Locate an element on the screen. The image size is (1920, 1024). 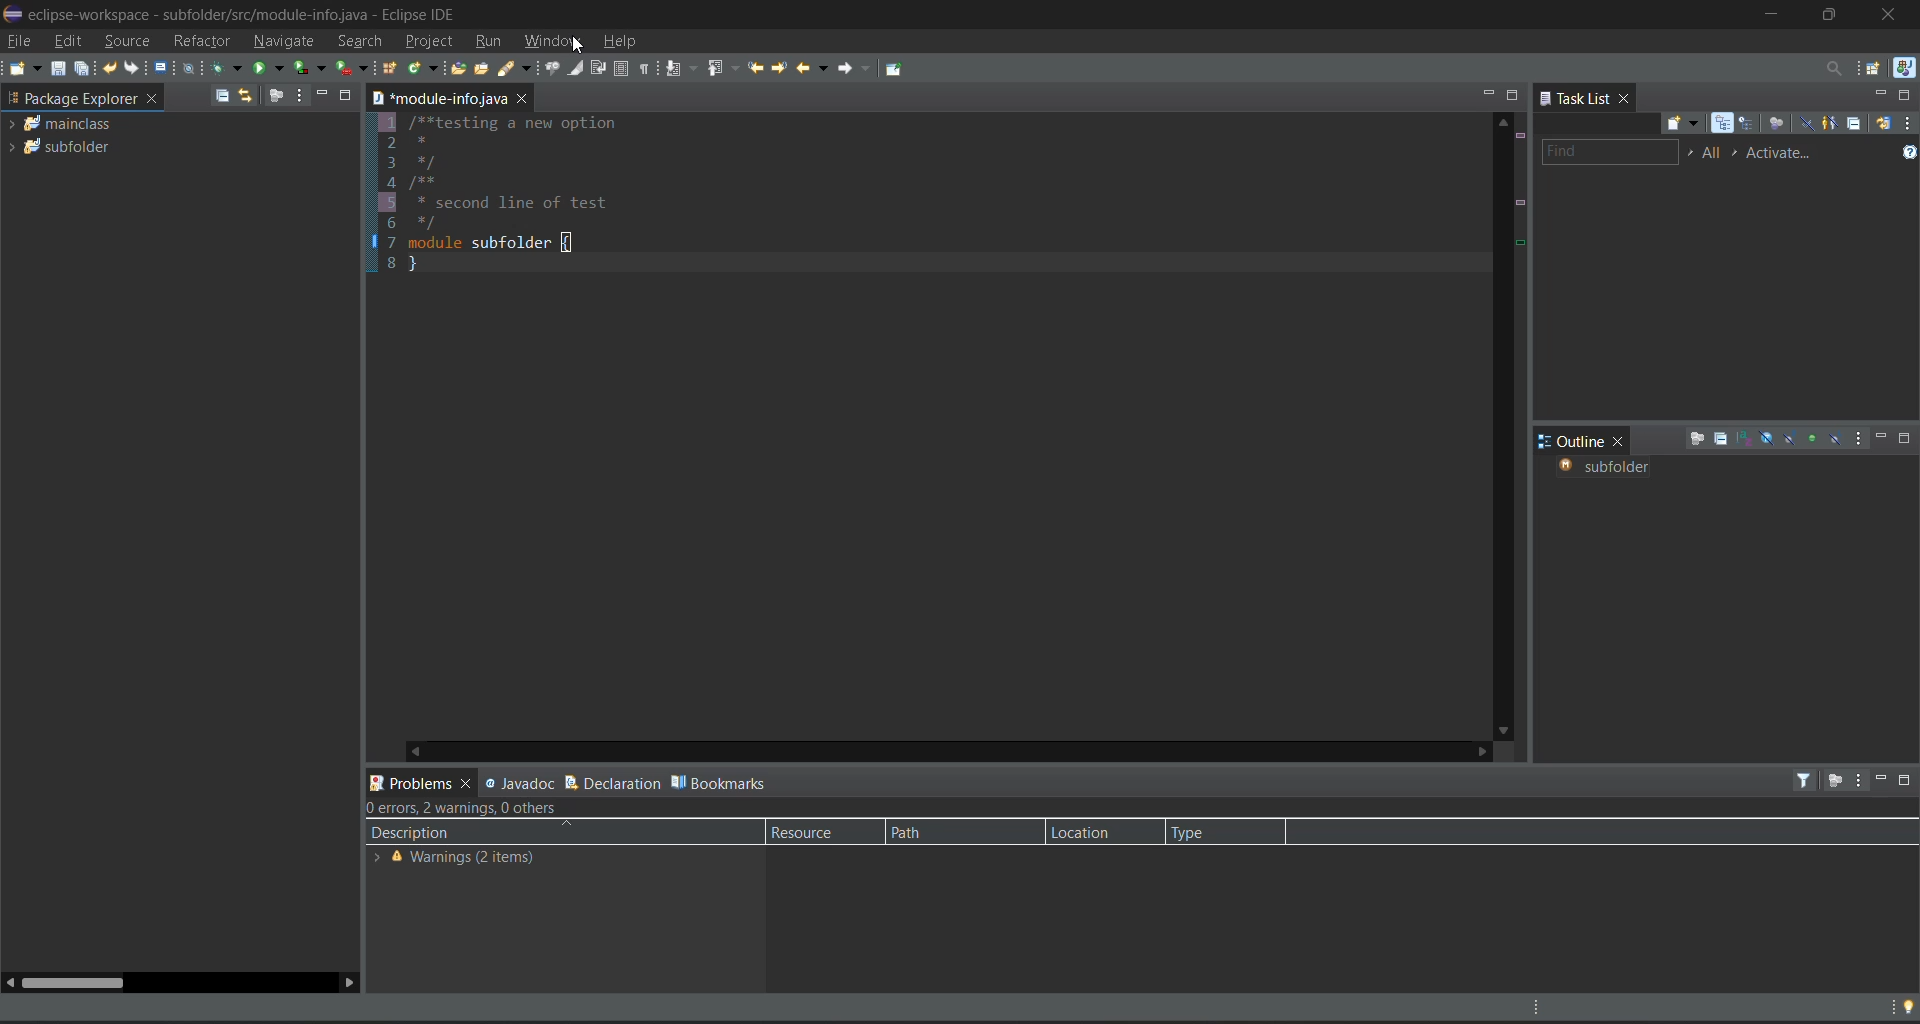
close is located at coordinates (1626, 97).